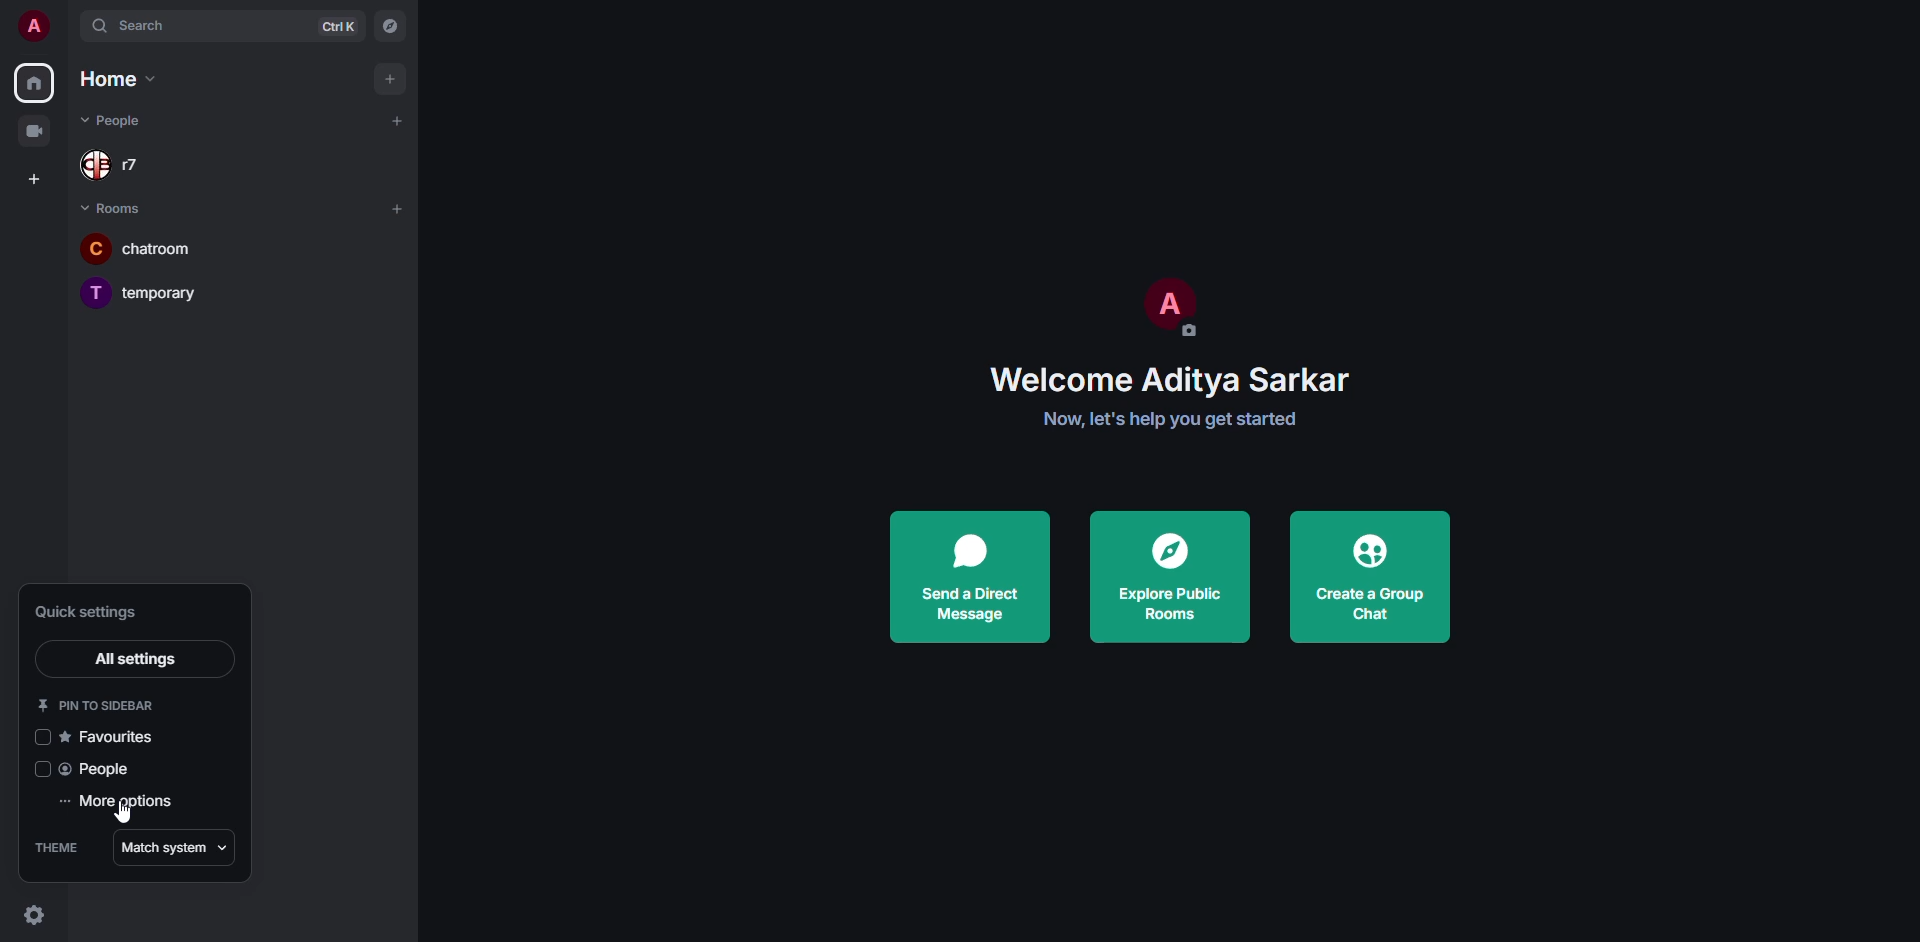 The height and width of the screenshot is (942, 1920). I want to click on add, so click(399, 120).